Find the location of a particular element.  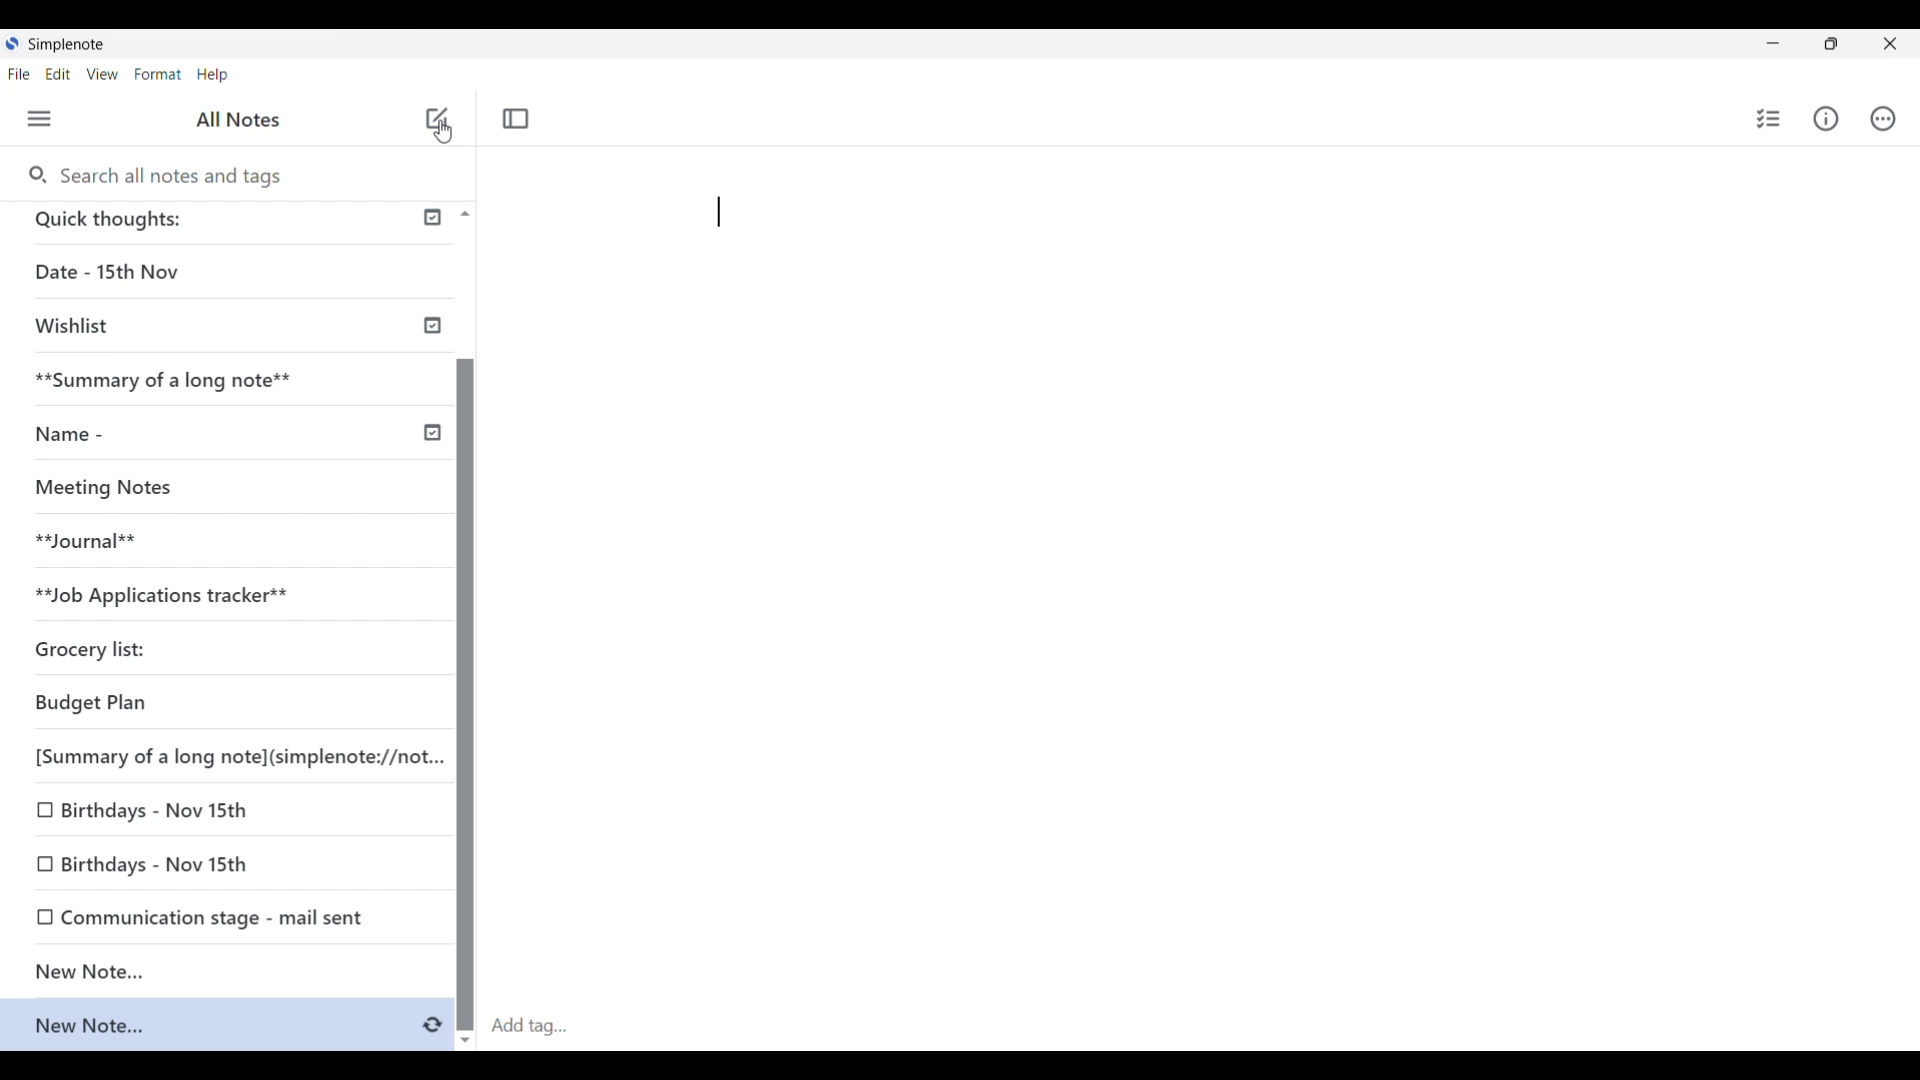

Pasting text is located at coordinates (719, 212).